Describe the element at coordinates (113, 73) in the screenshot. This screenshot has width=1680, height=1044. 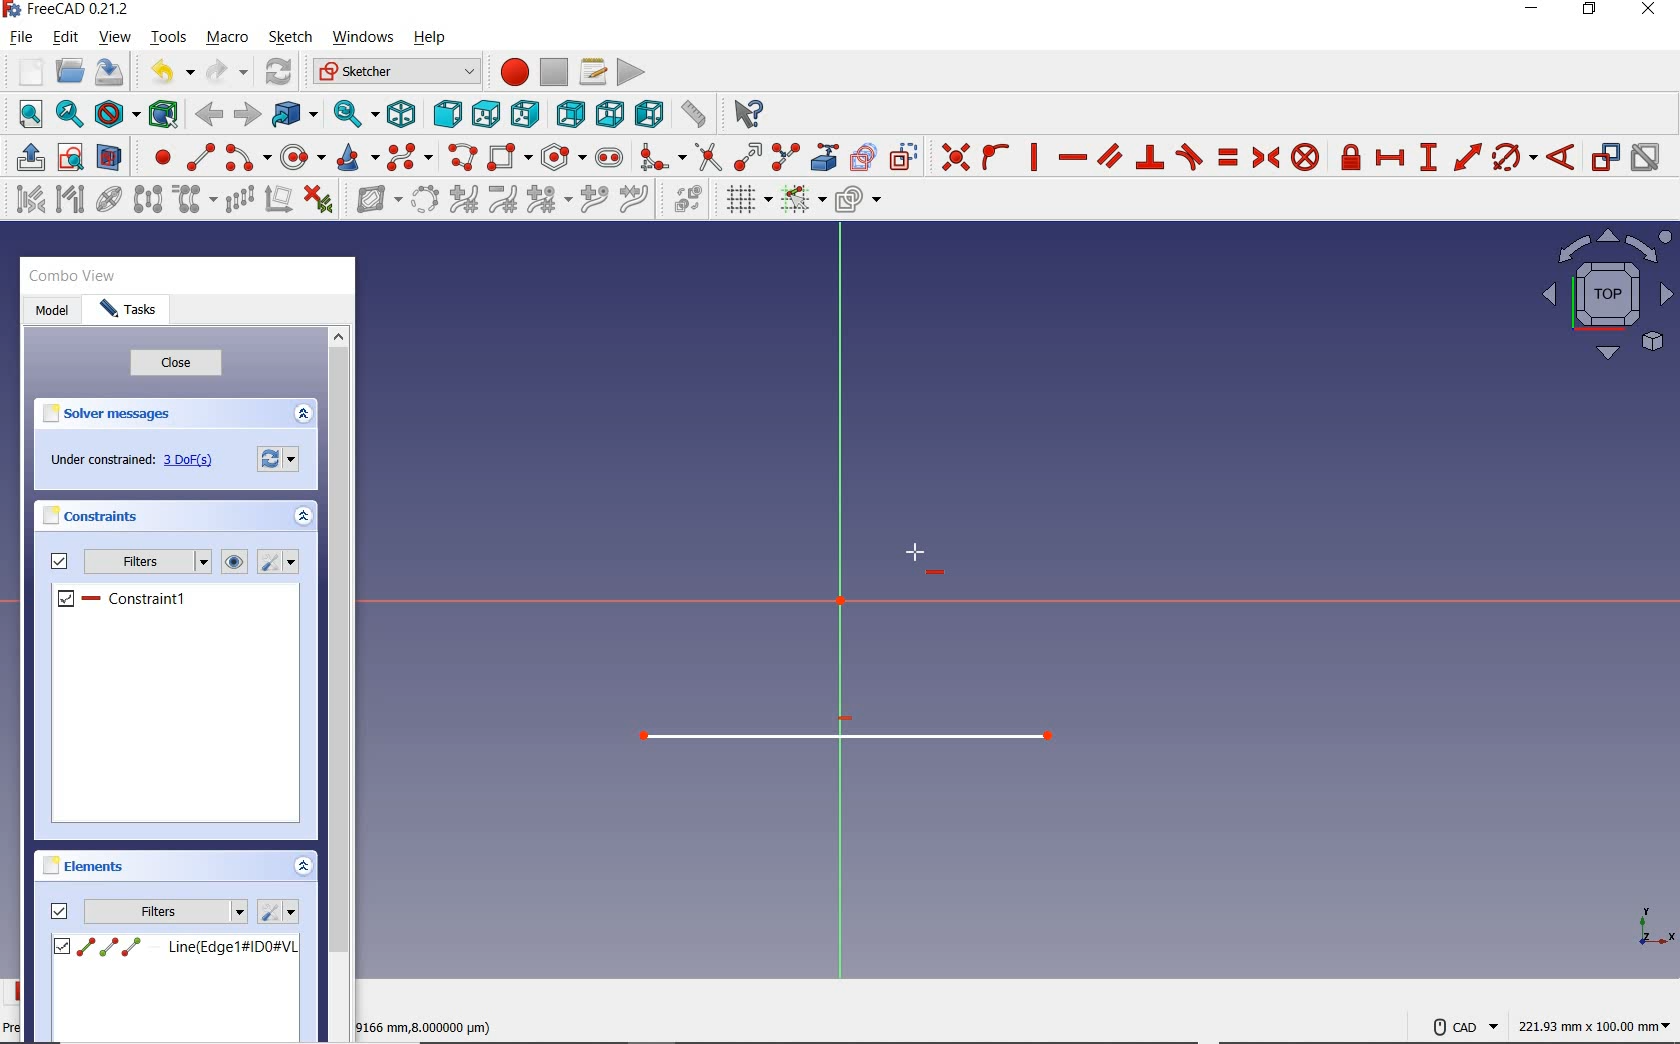
I see `SAVE` at that location.